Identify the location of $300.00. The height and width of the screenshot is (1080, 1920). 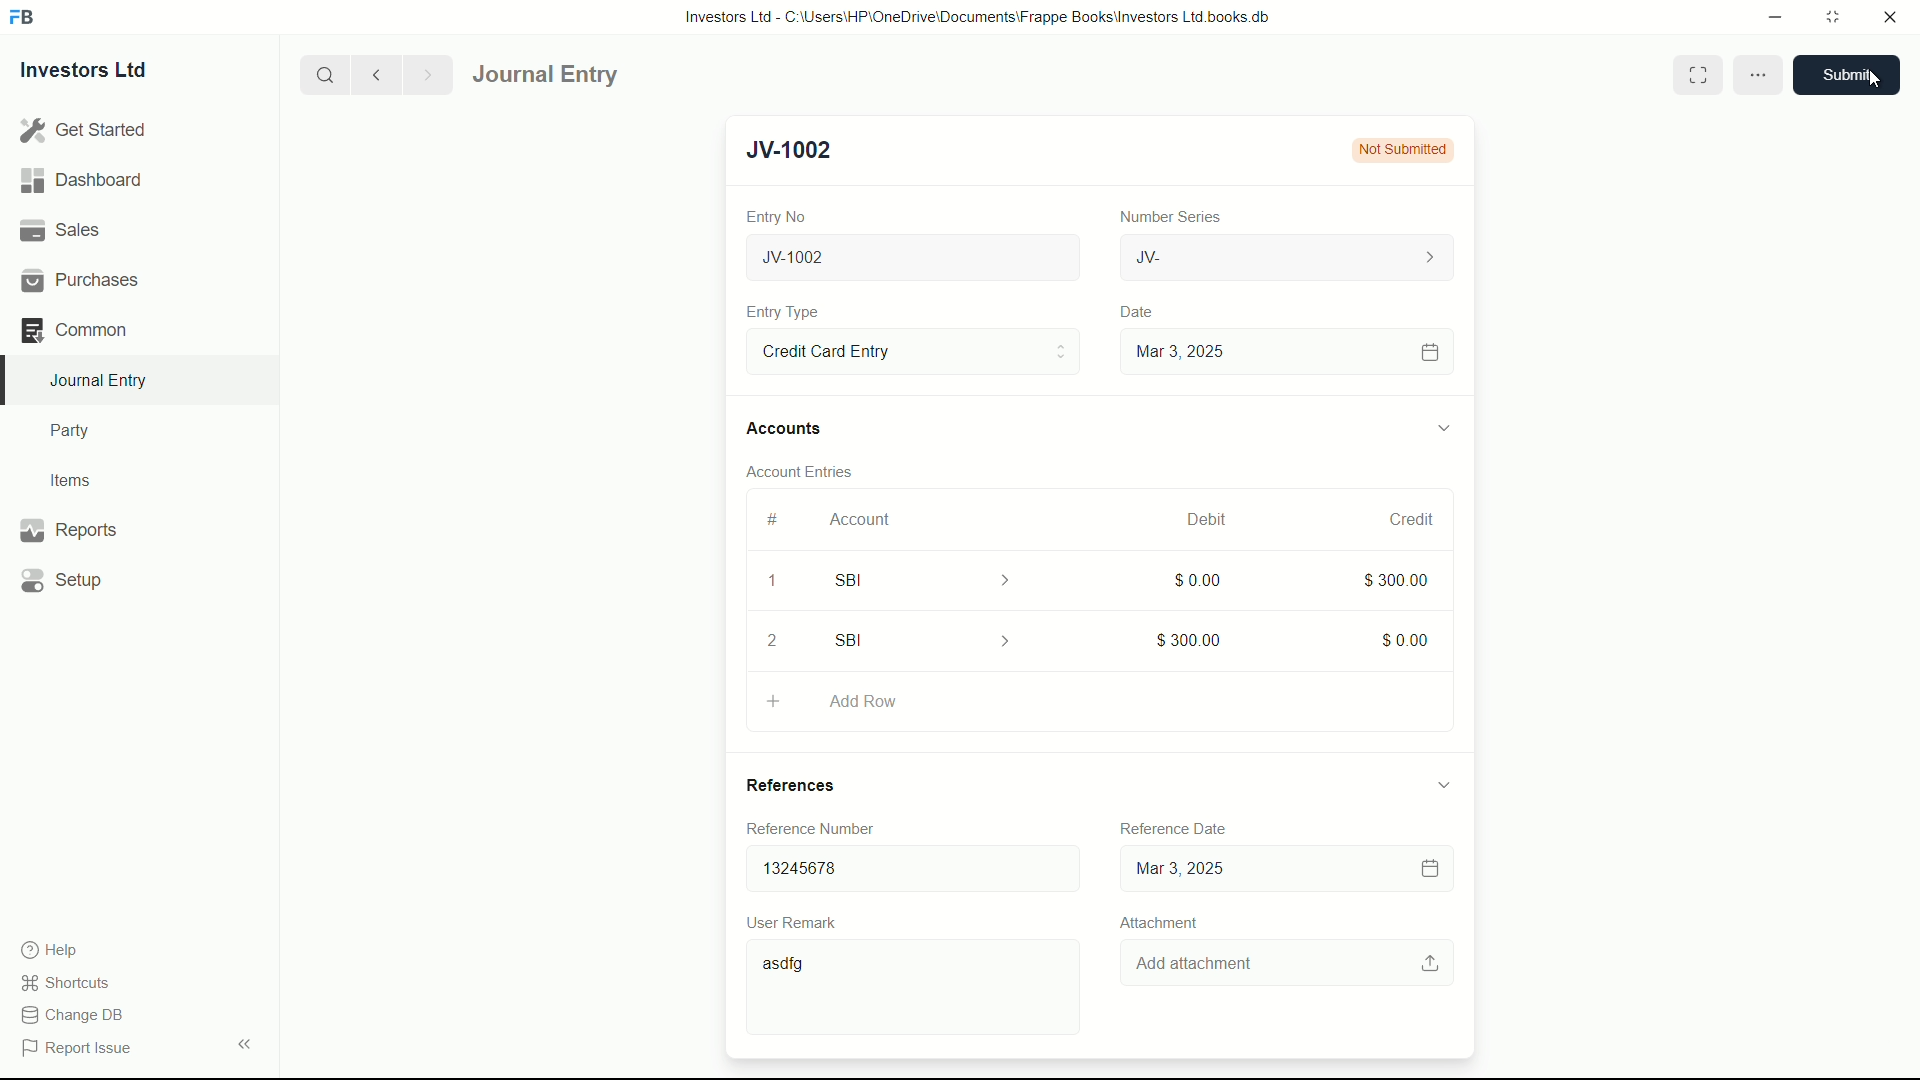
(1190, 636).